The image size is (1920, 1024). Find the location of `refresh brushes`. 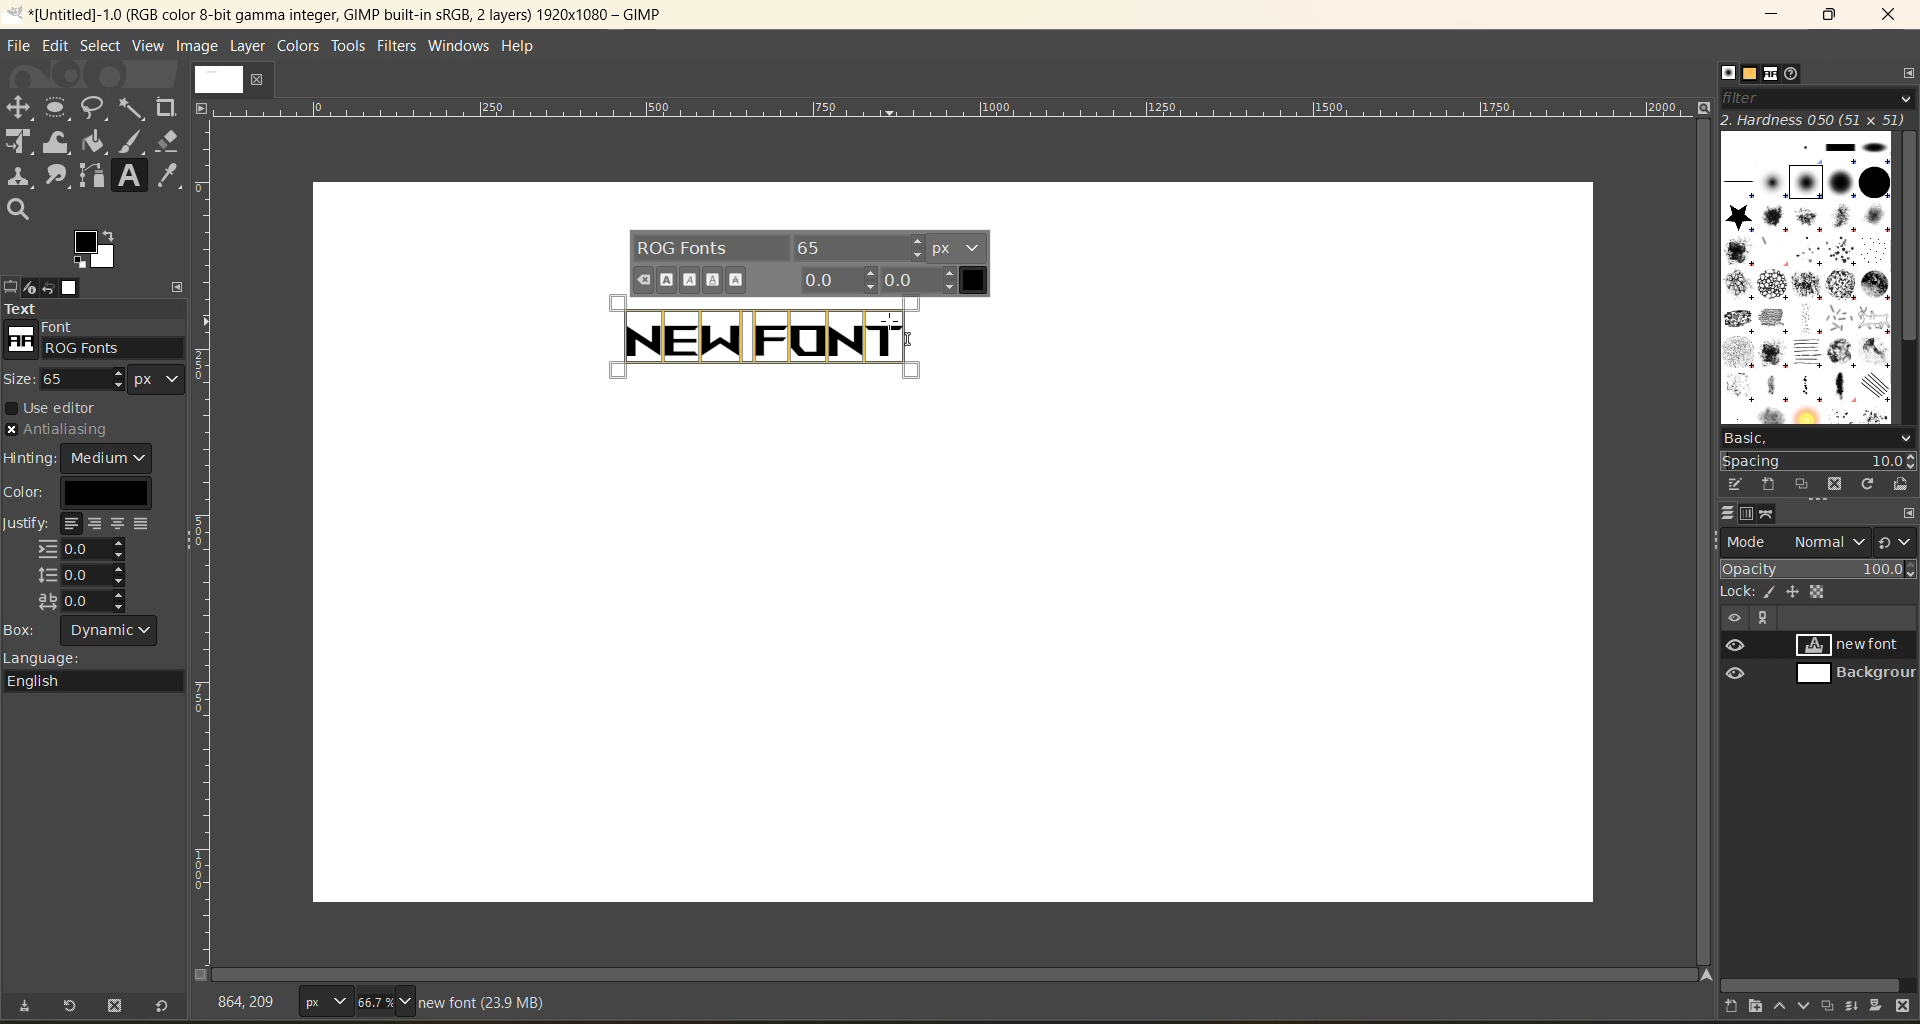

refresh brushes is located at coordinates (1871, 486).